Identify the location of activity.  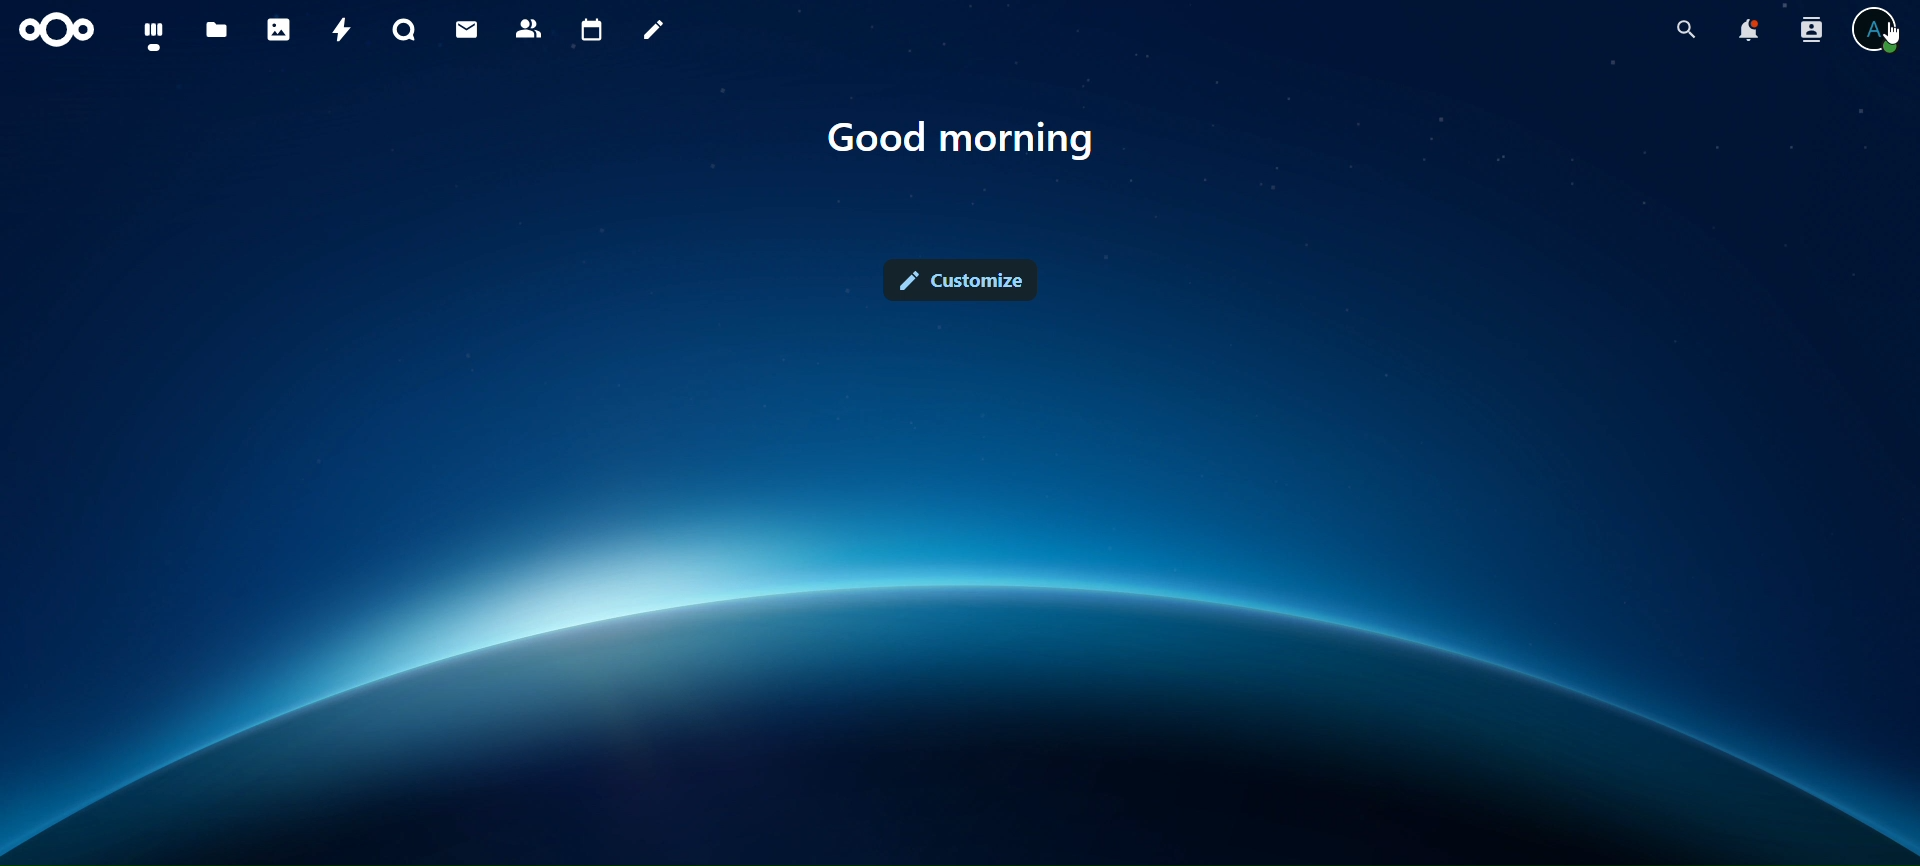
(344, 31).